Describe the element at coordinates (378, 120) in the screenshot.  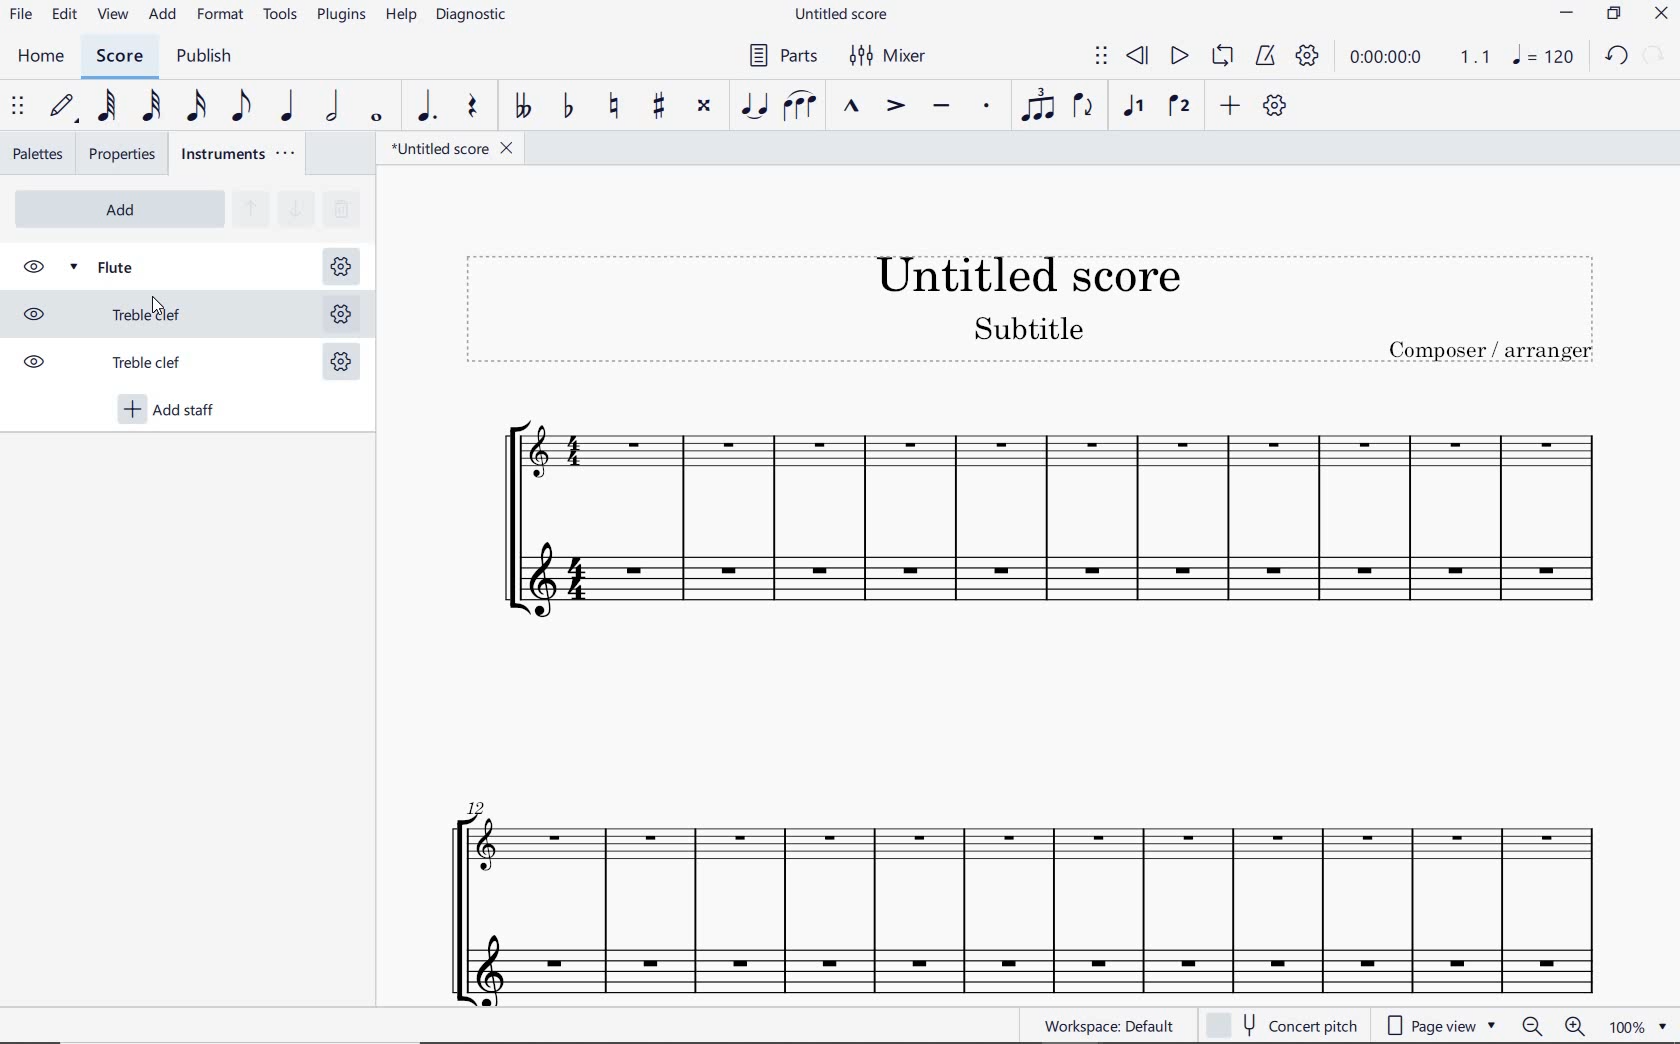
I see `WHOLE NOTE` at that location.